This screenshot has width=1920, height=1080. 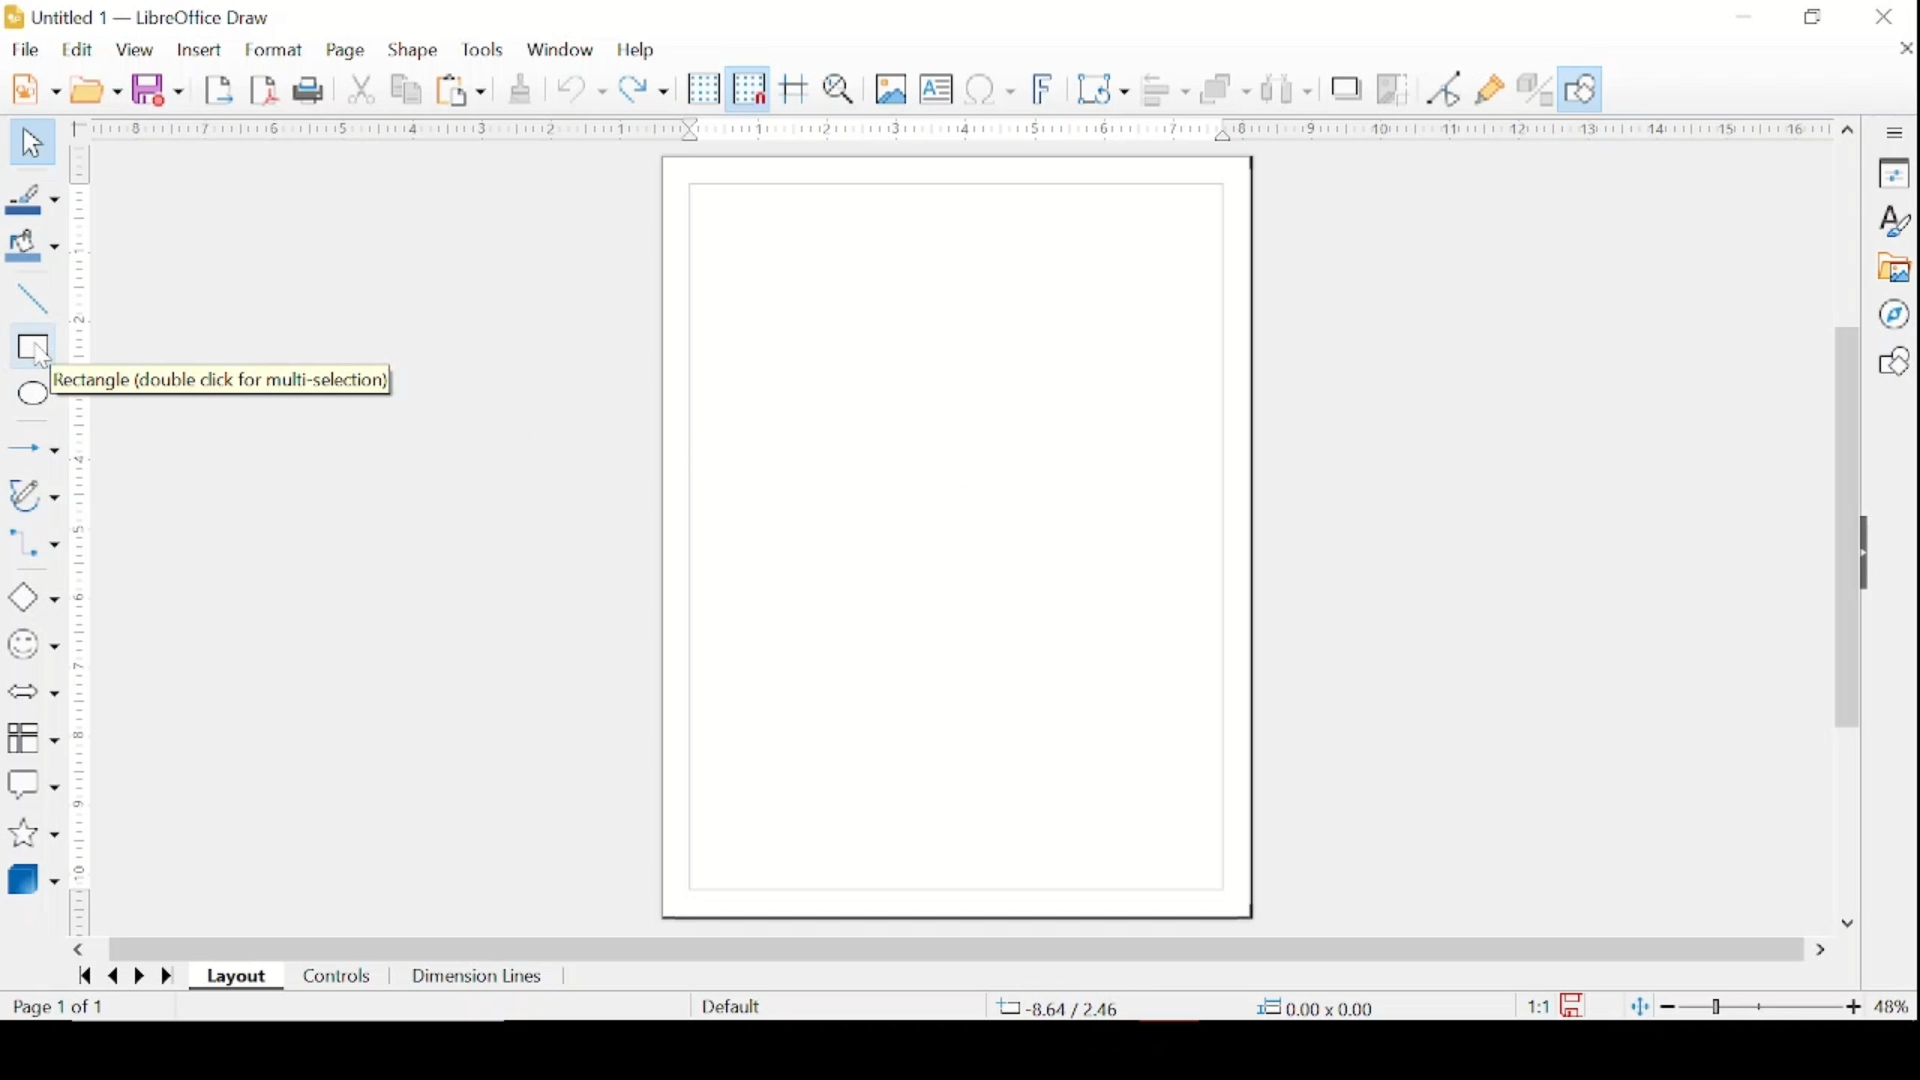 What do you see at coordinates (522, 86) in the screenshot?
I see `clone formatting` at bounding box center [522, 86].